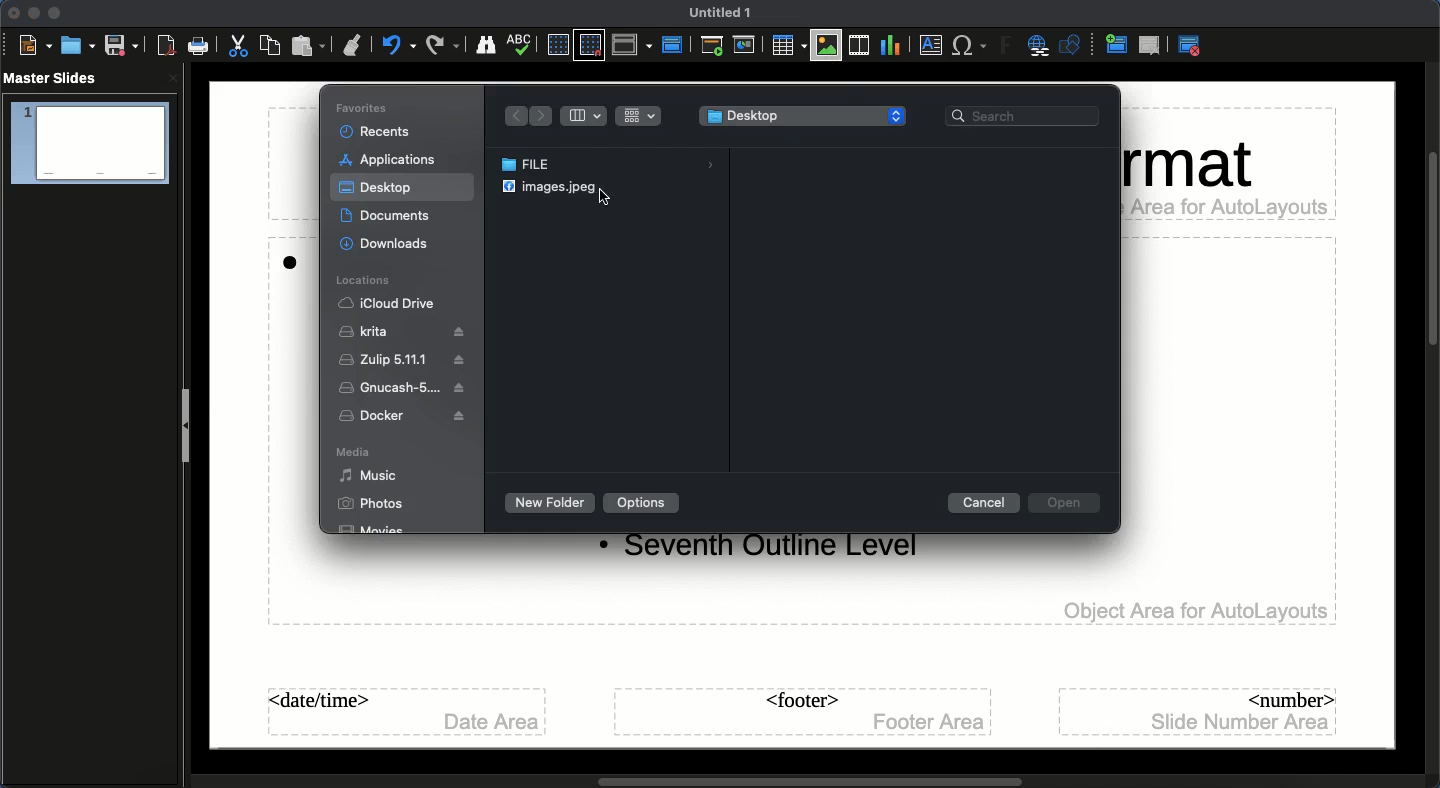 This screenshot has height=788, width=1440. Describe the element at coordinates (408, 710) in the screenshot. I see `Master slide date` at that location.